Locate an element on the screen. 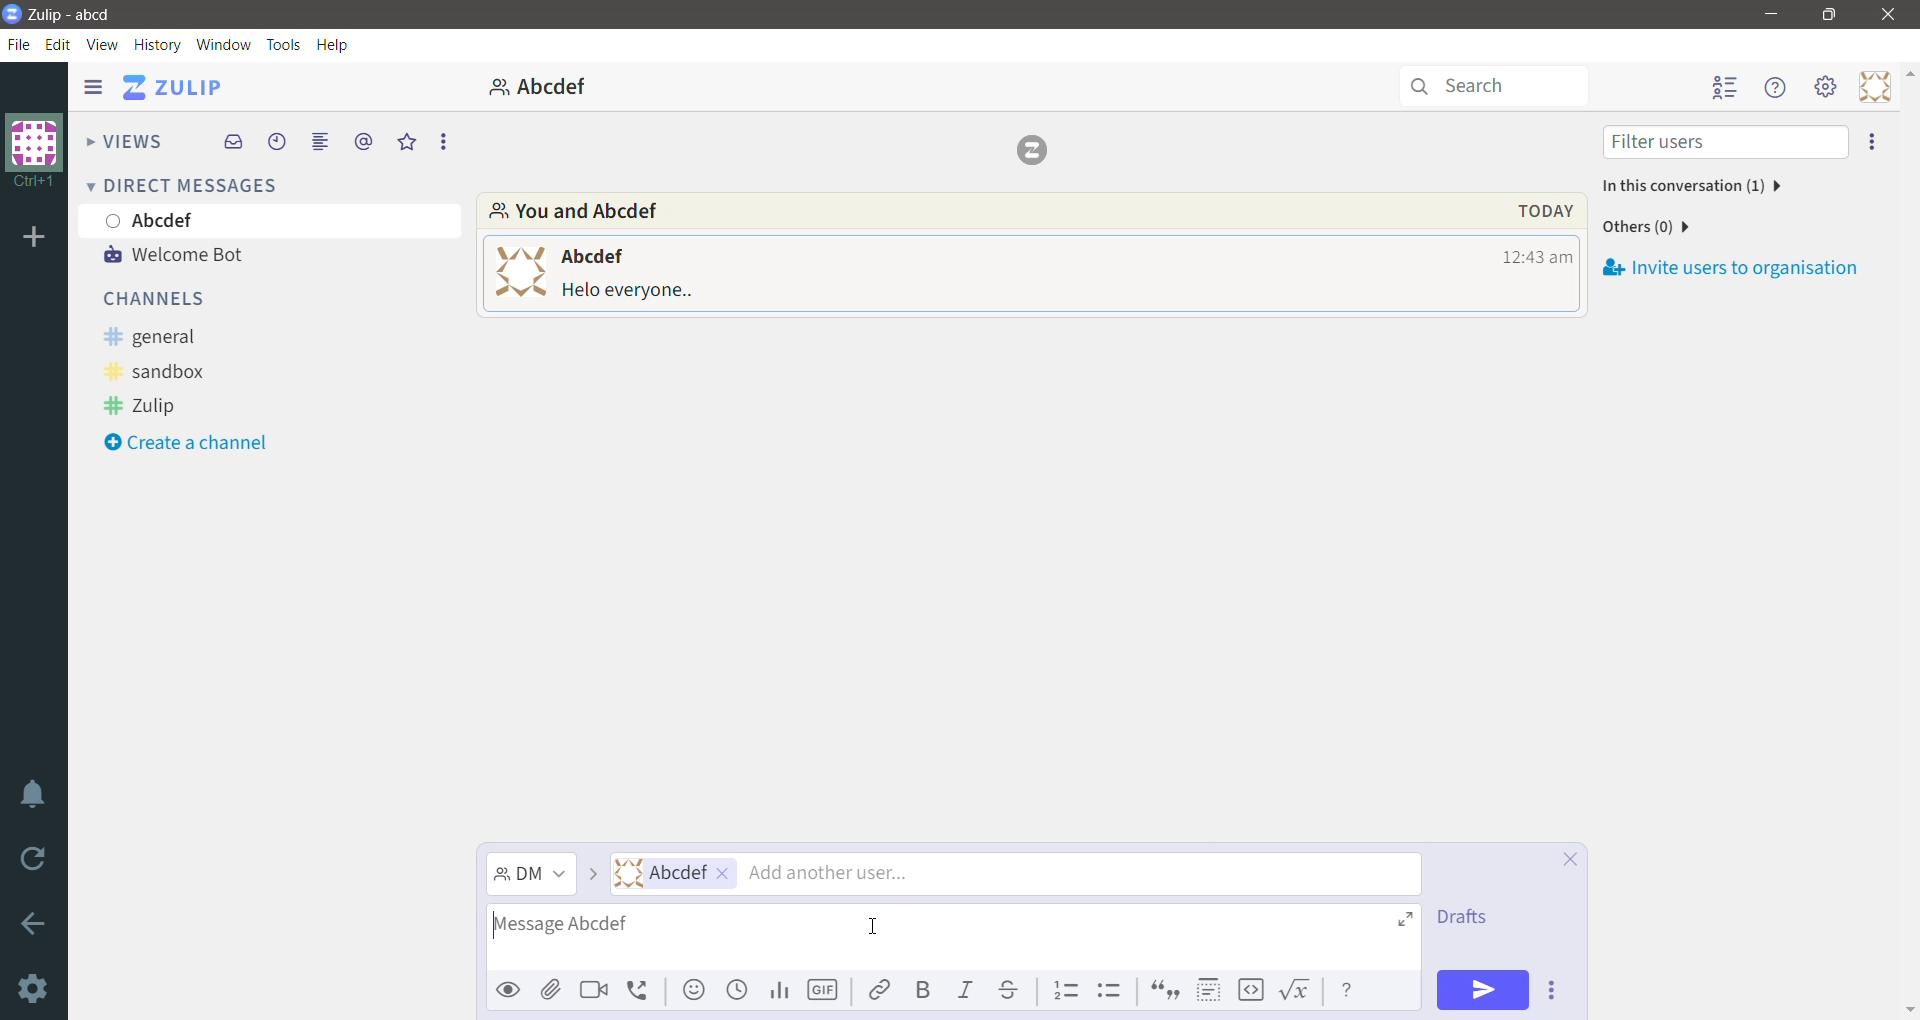  Application is located at coordinates (173, 87).